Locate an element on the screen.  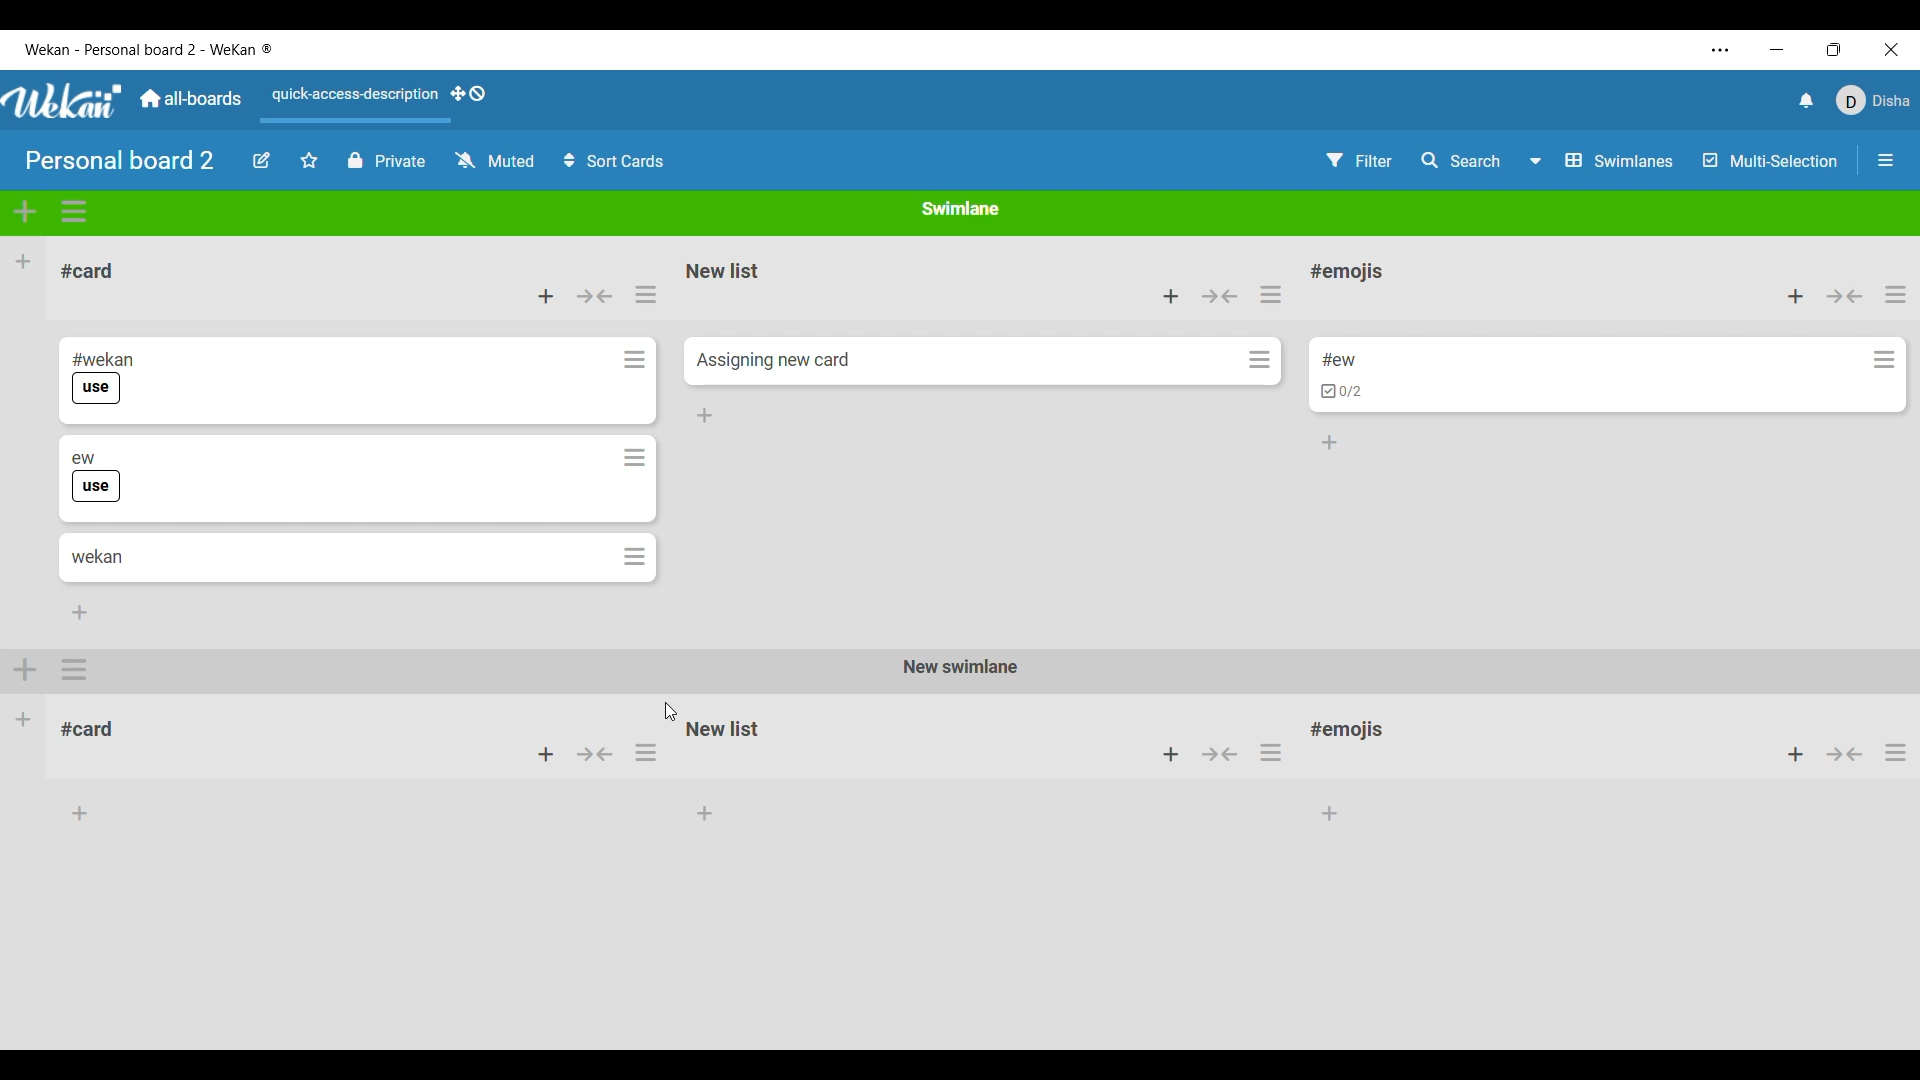
actions is located at coordinates (647, 295).